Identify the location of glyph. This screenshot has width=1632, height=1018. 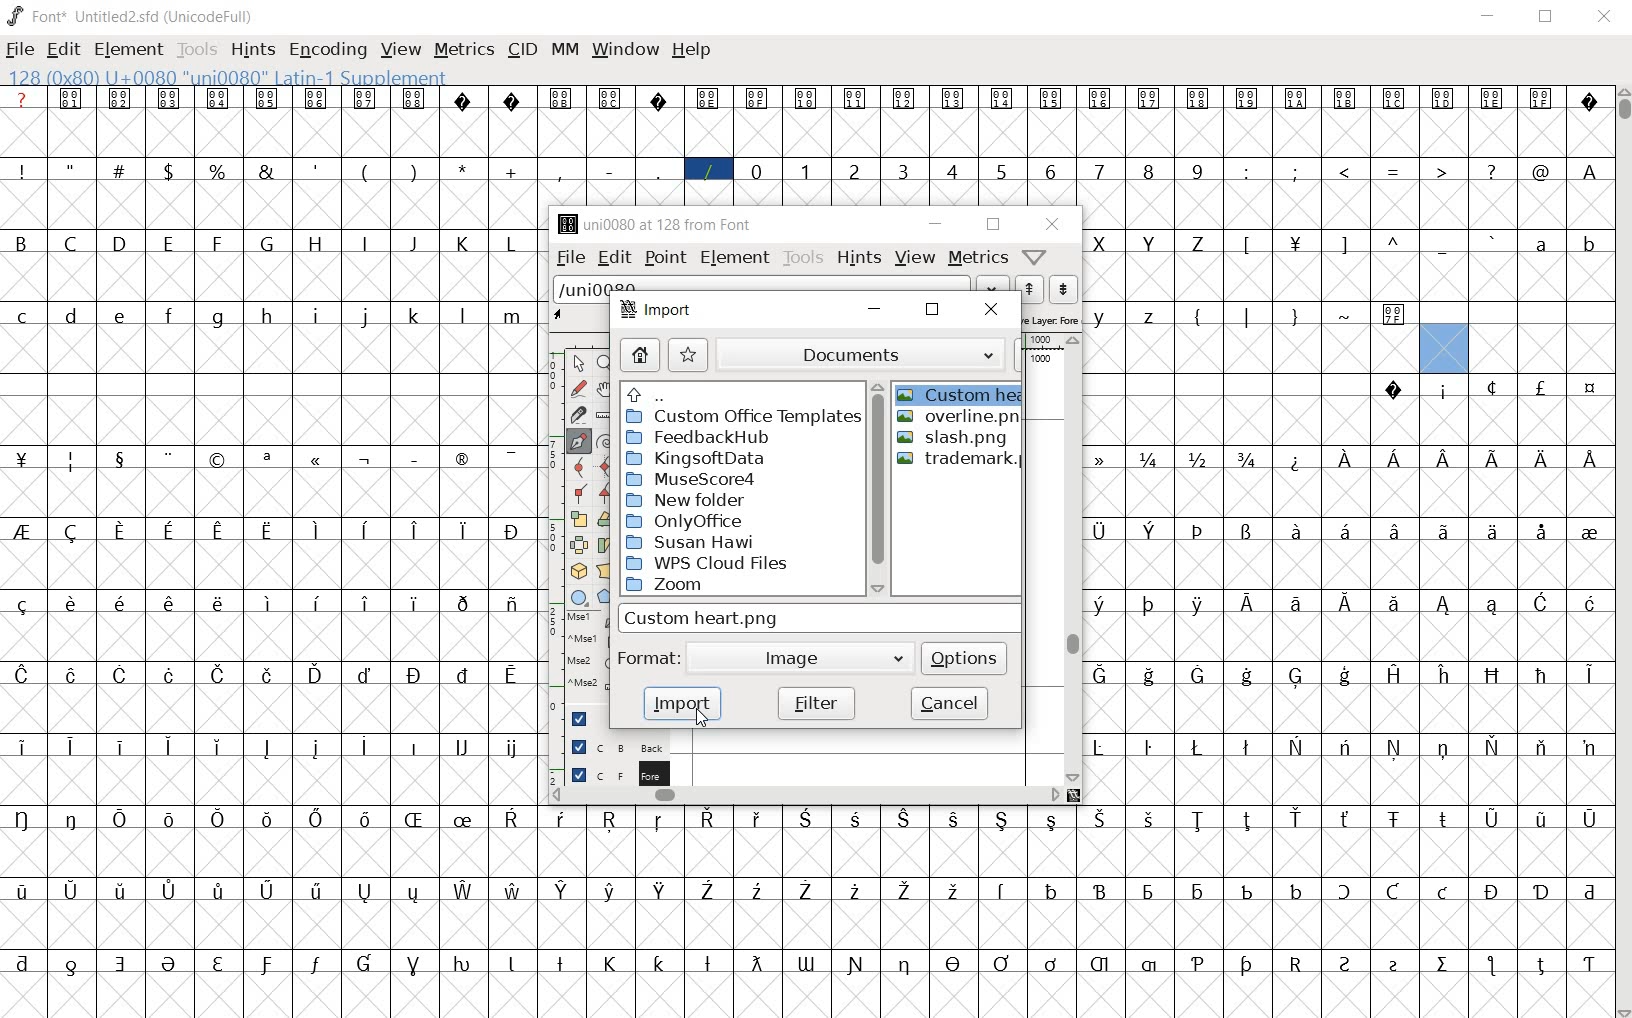
(317, 603).